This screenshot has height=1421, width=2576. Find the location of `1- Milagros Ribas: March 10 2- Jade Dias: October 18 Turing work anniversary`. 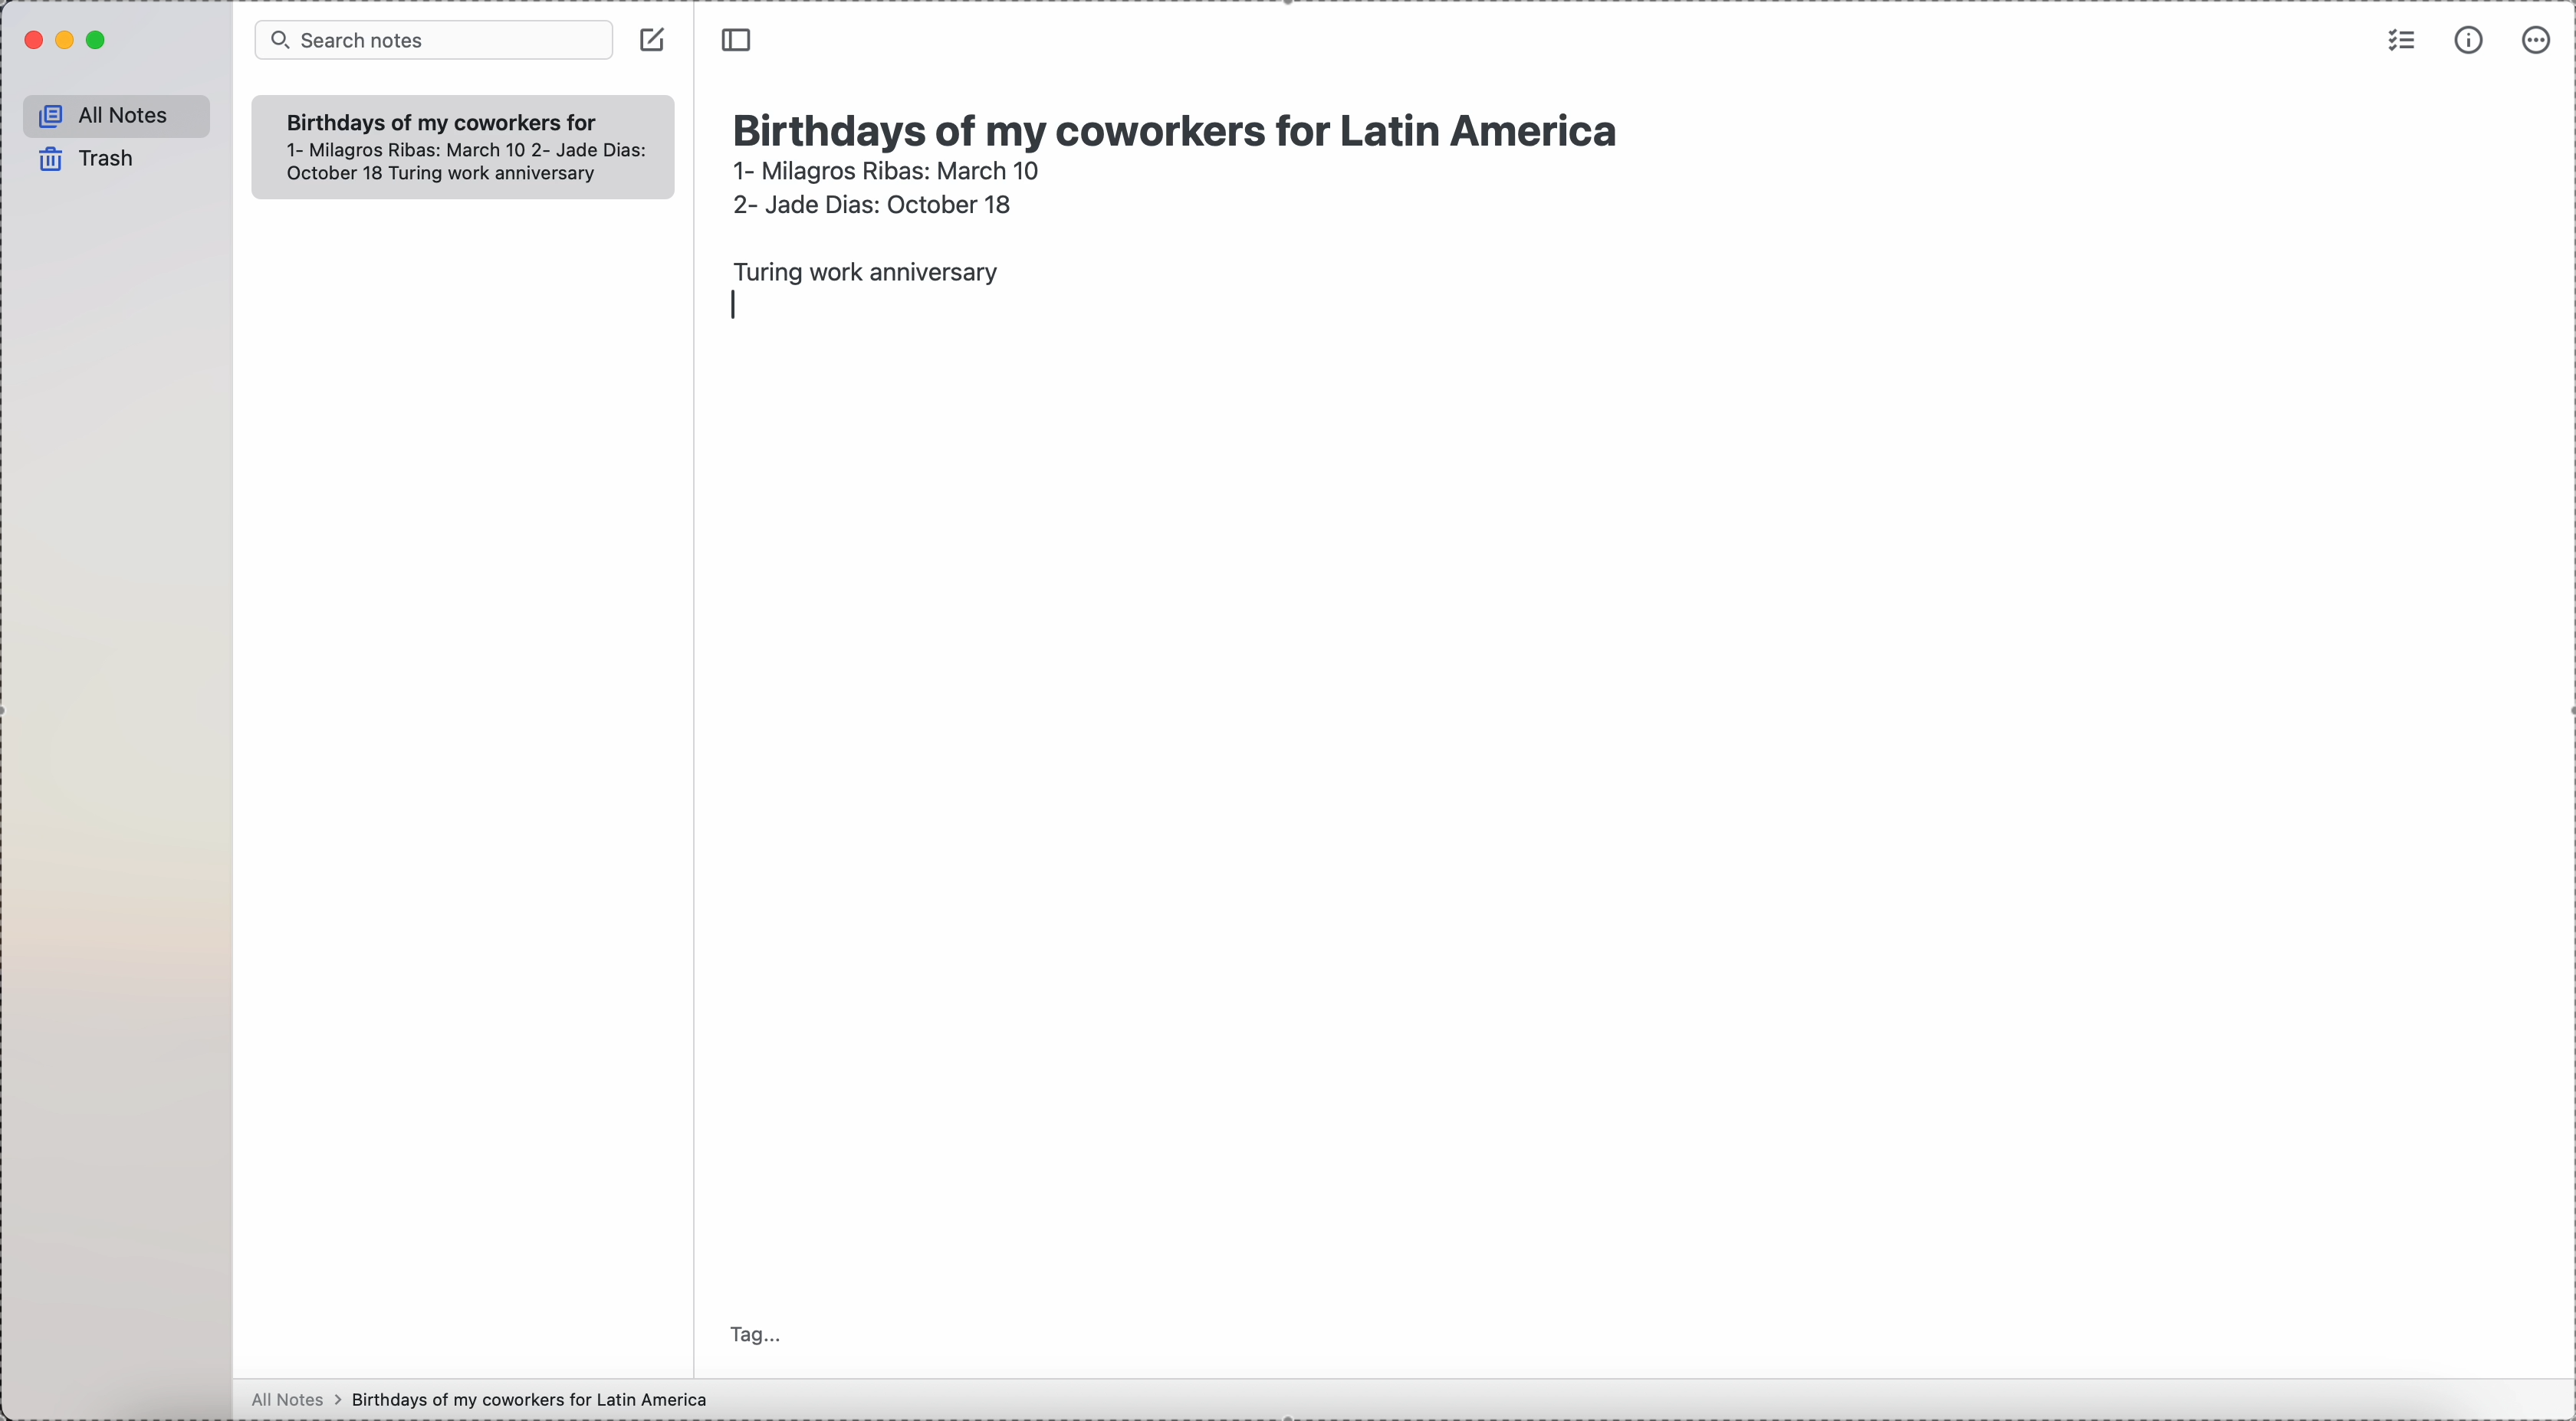

1- Milagros Ribas: March 10 2- Jade Dias: October 18 Turing work anniversary is located at coordinates (453, 163).